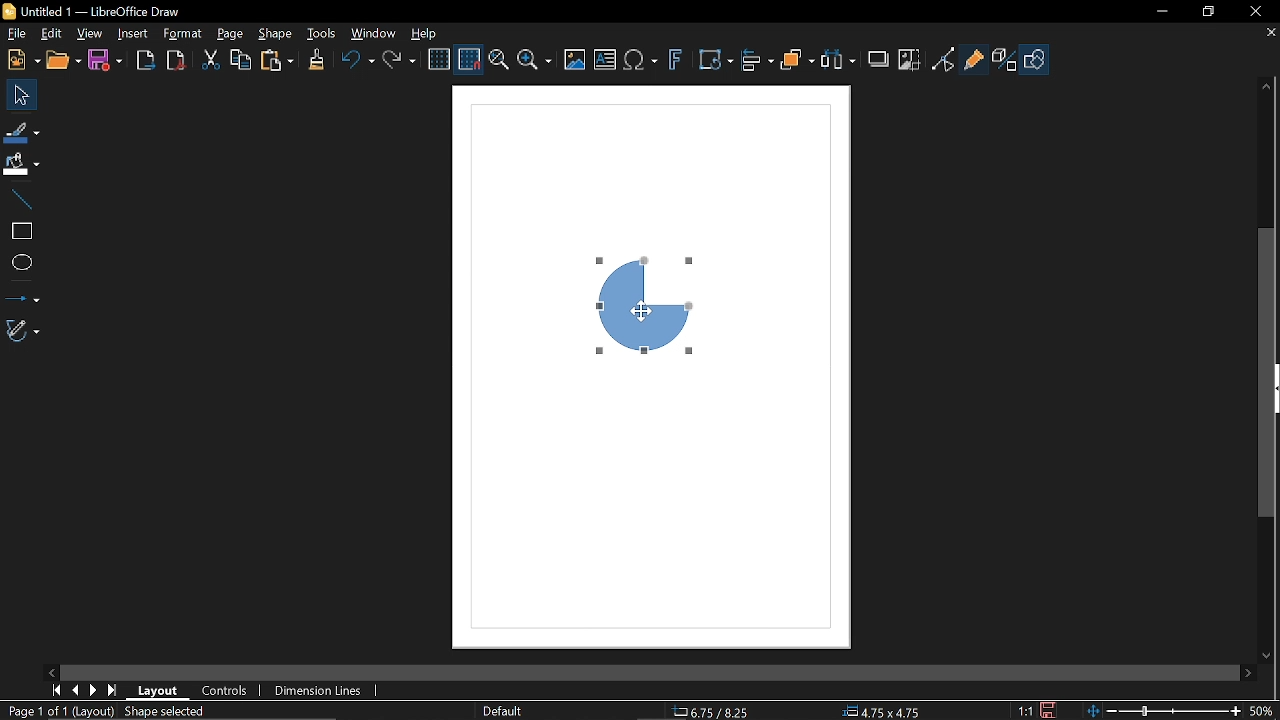  I want to click on New, so click(21, 59).